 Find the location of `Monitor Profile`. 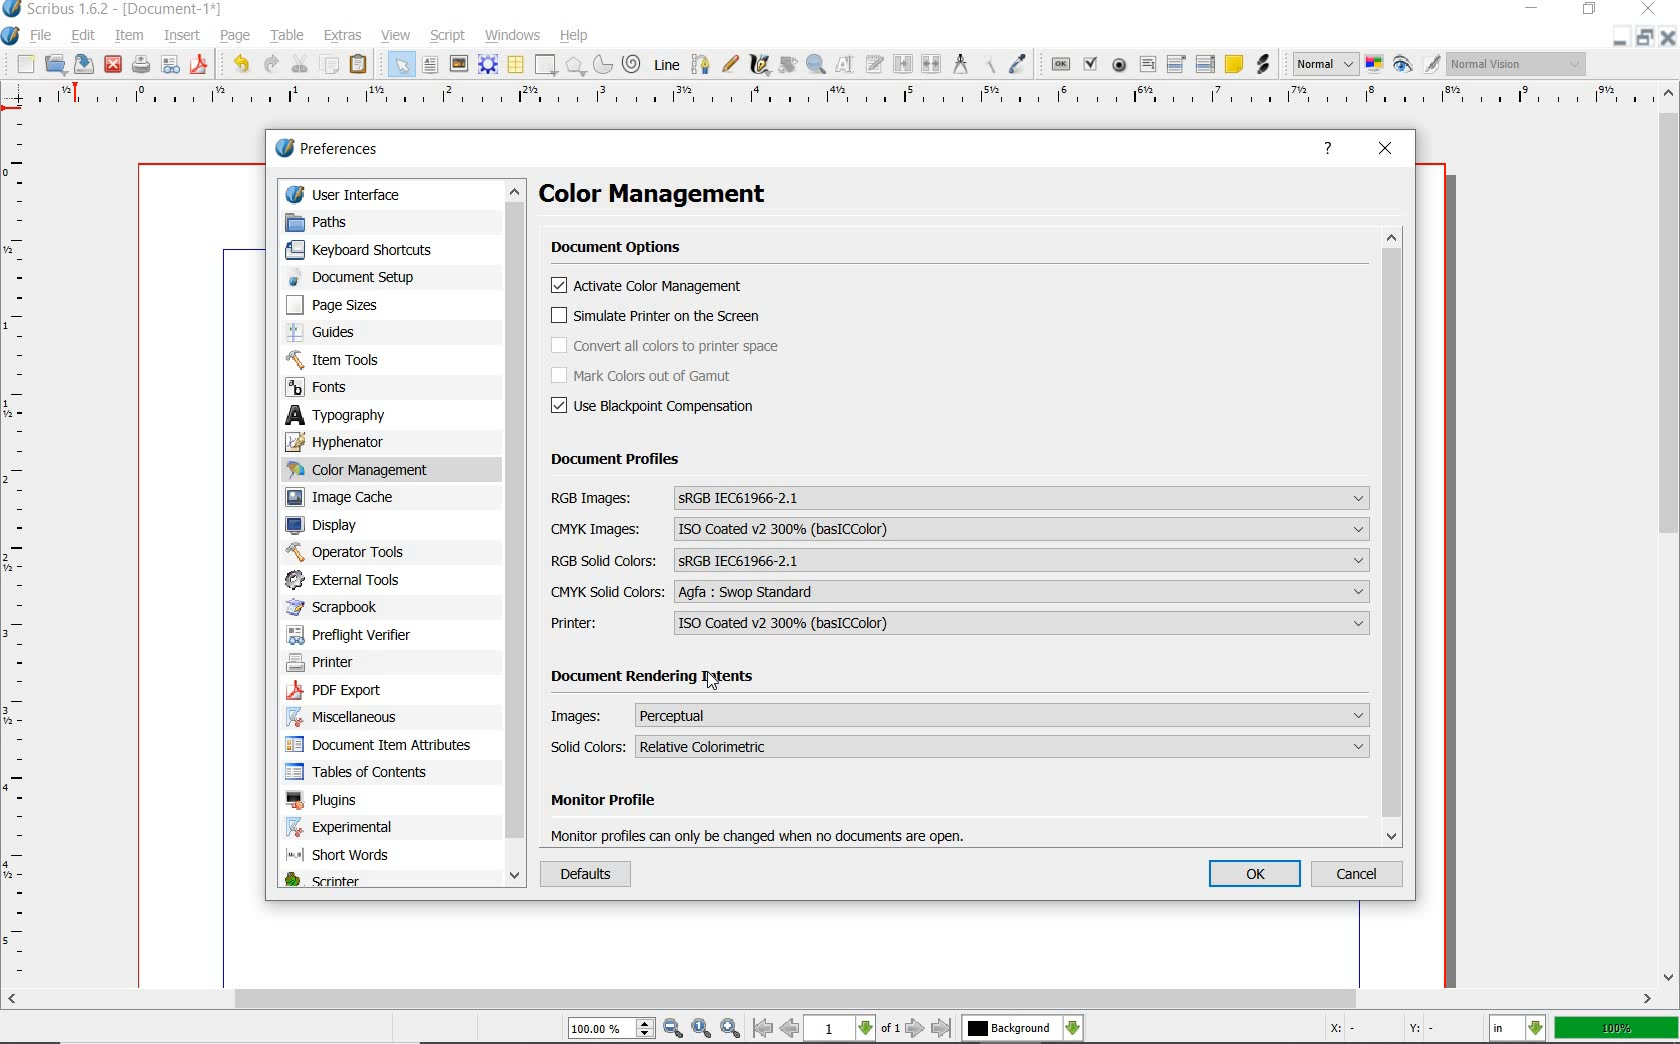

Monitor Profile is located at coordinates (767, 803).